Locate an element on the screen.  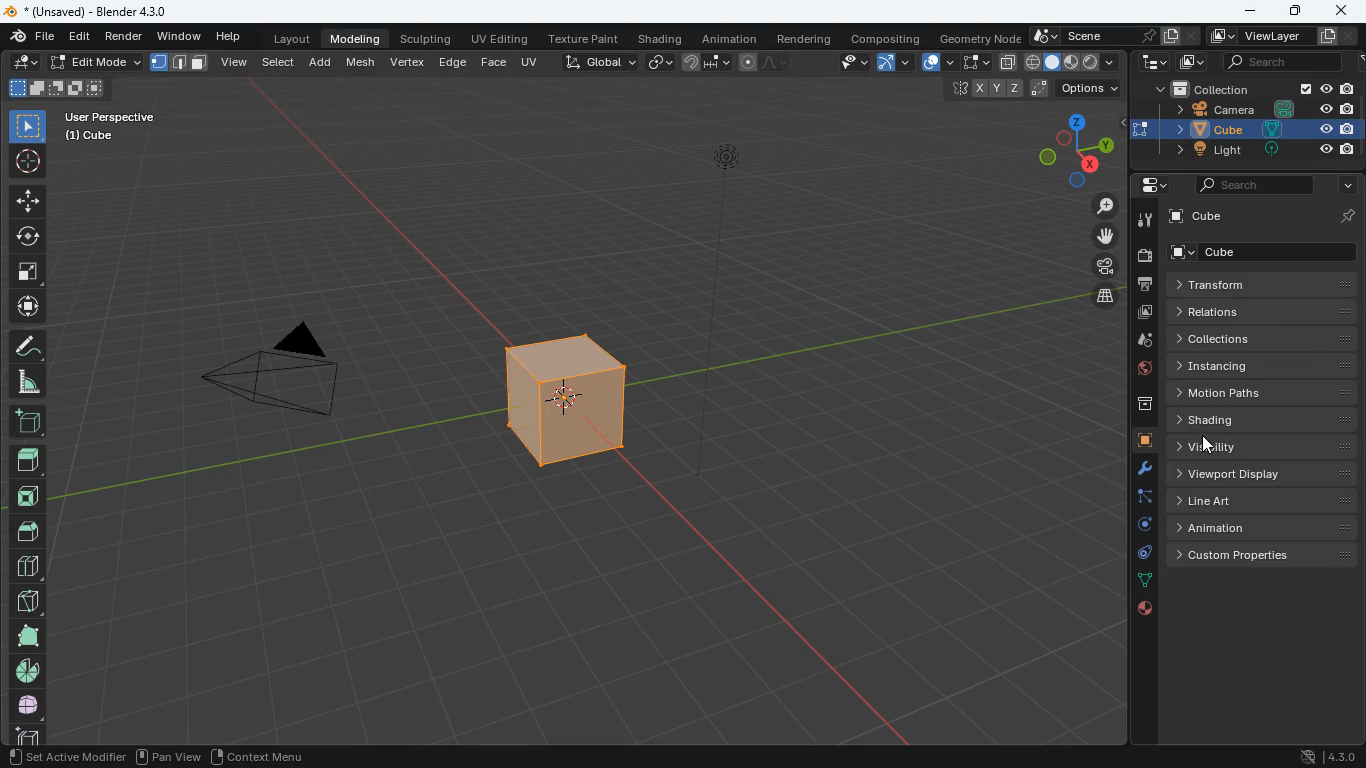
zoom is located at coordinates (1104, 205).